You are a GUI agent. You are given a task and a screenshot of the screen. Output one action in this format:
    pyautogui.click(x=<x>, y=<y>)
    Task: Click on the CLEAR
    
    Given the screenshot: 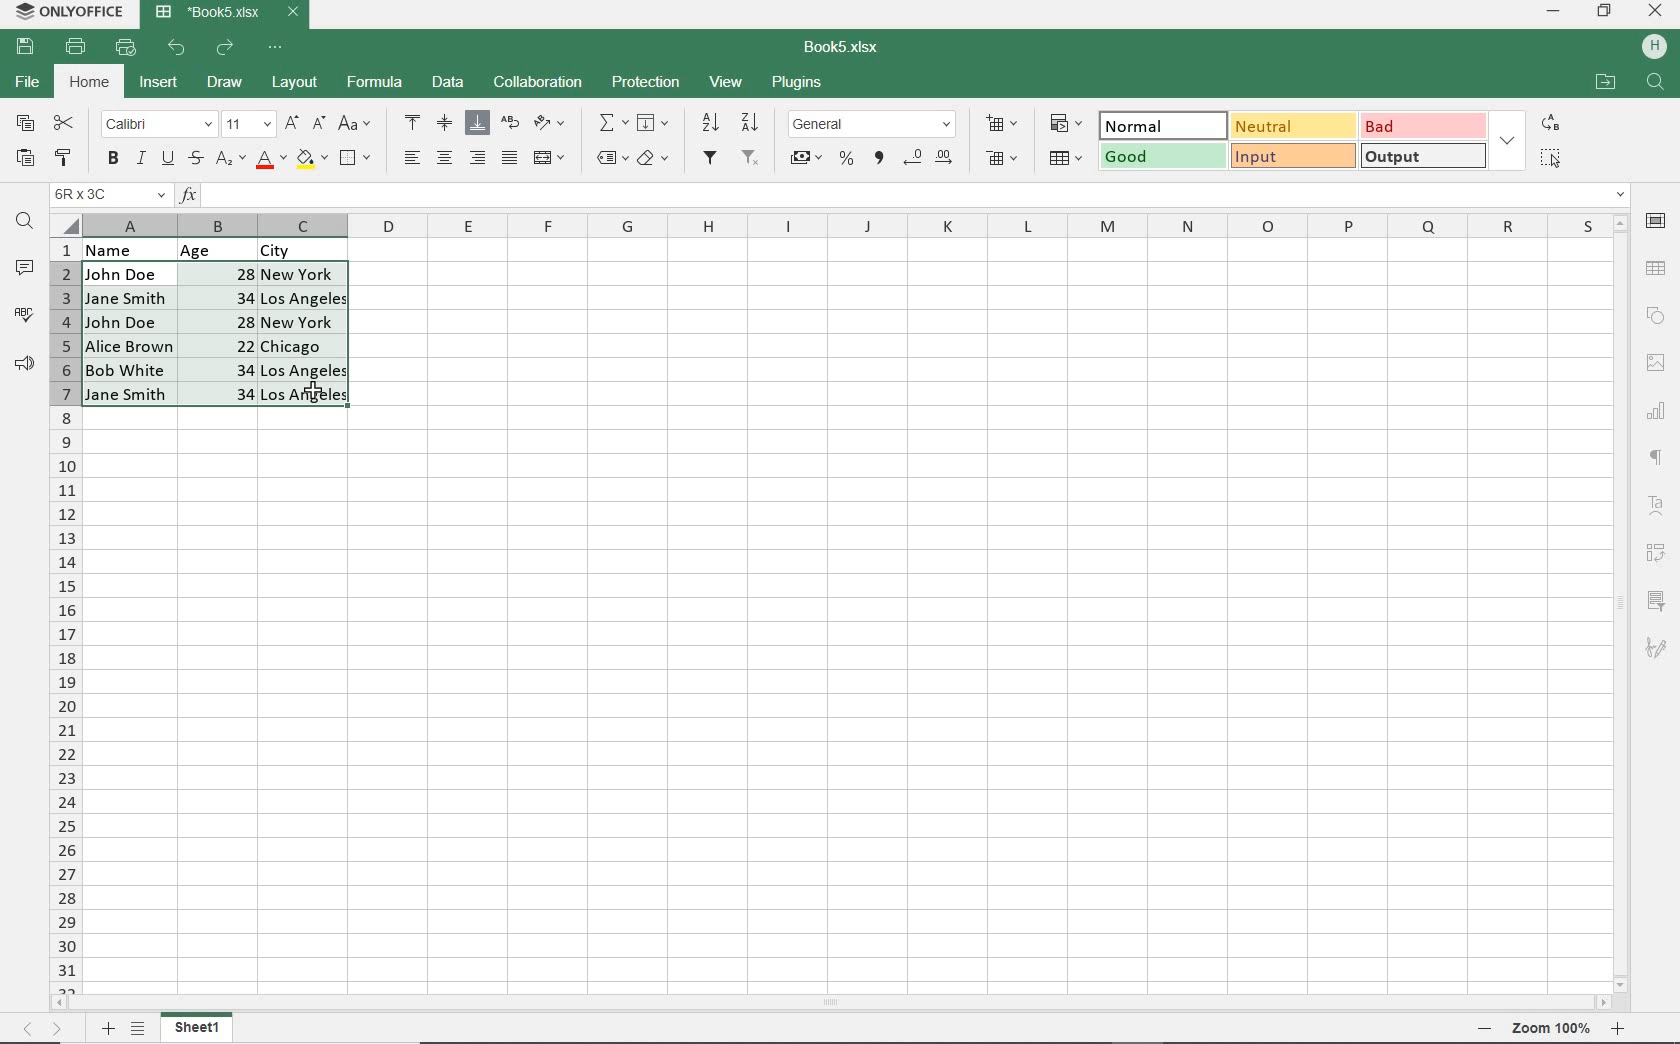 What is the action you would take?
    pyautogui.click(x=652, y=161)
    